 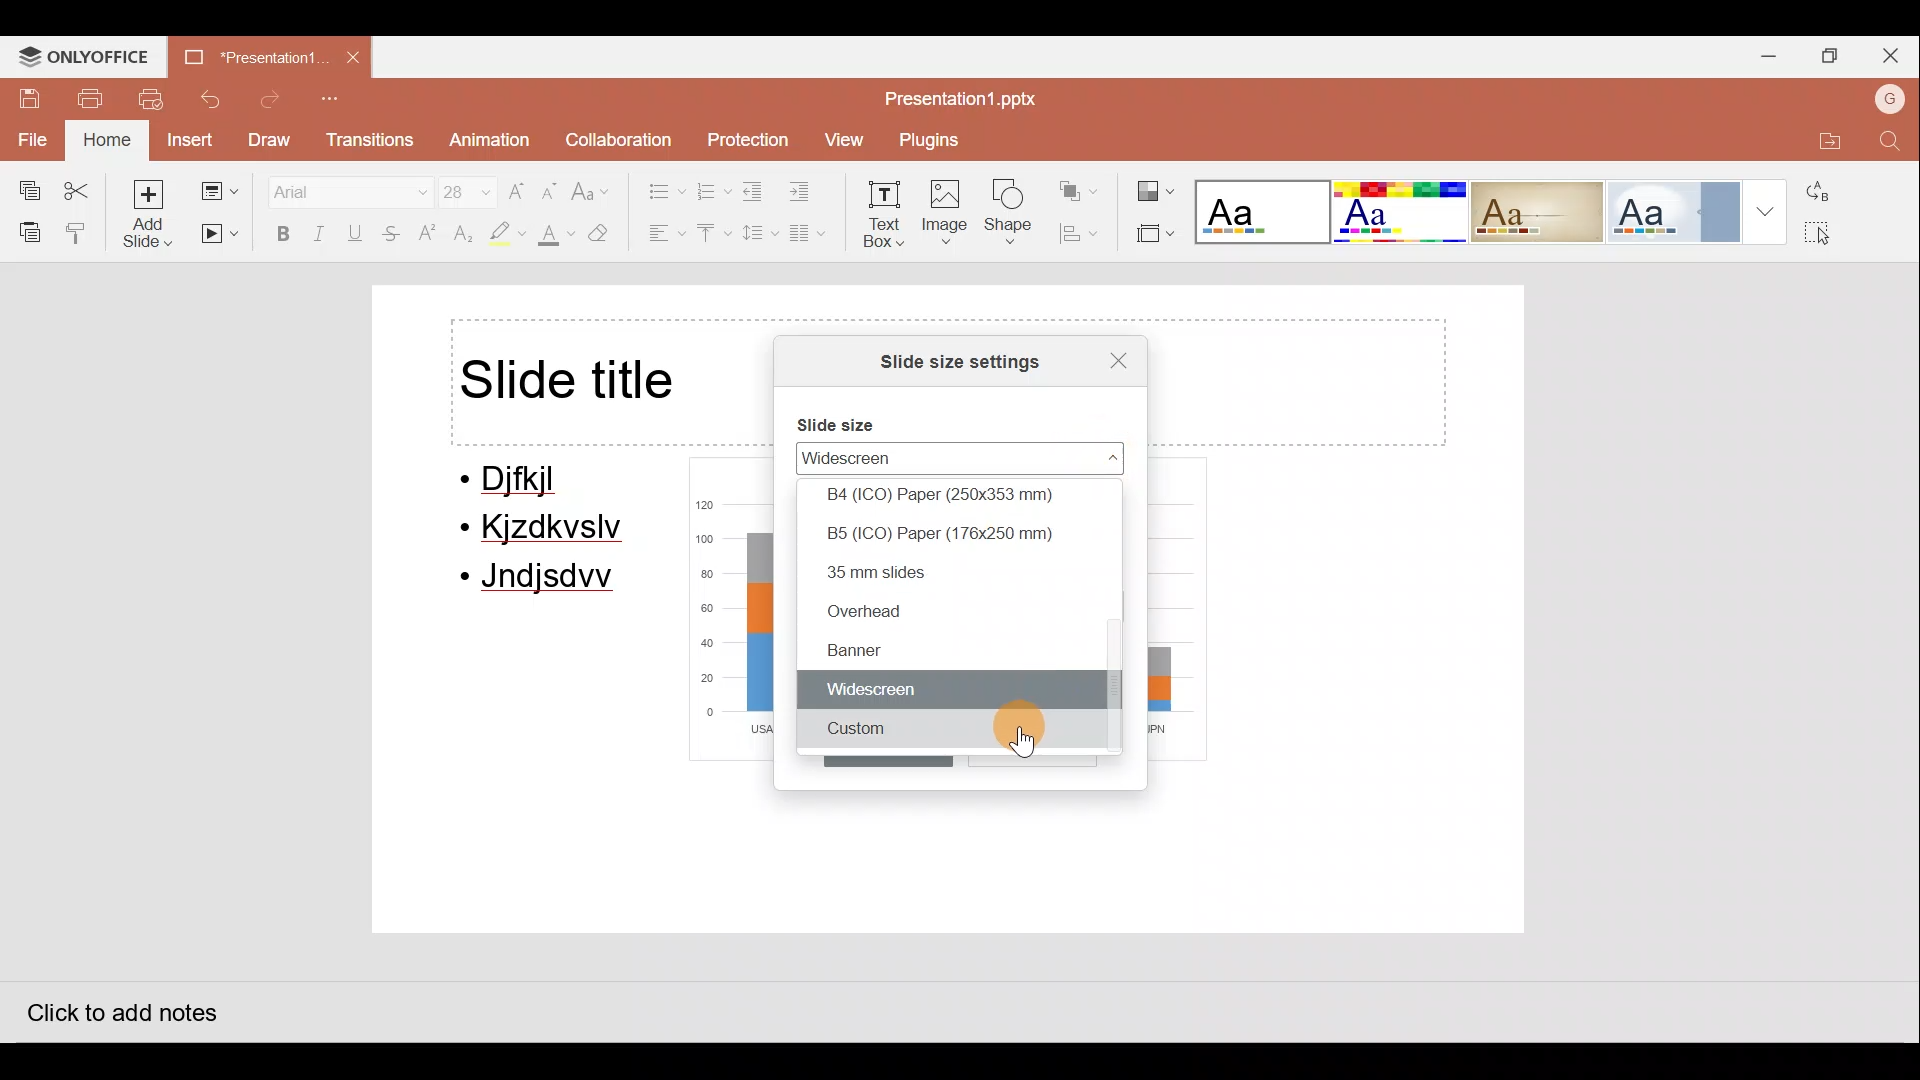 What do you see at coordinates (842, 140) in the screenshot?
I see `View` at bounding box center [842, 140].